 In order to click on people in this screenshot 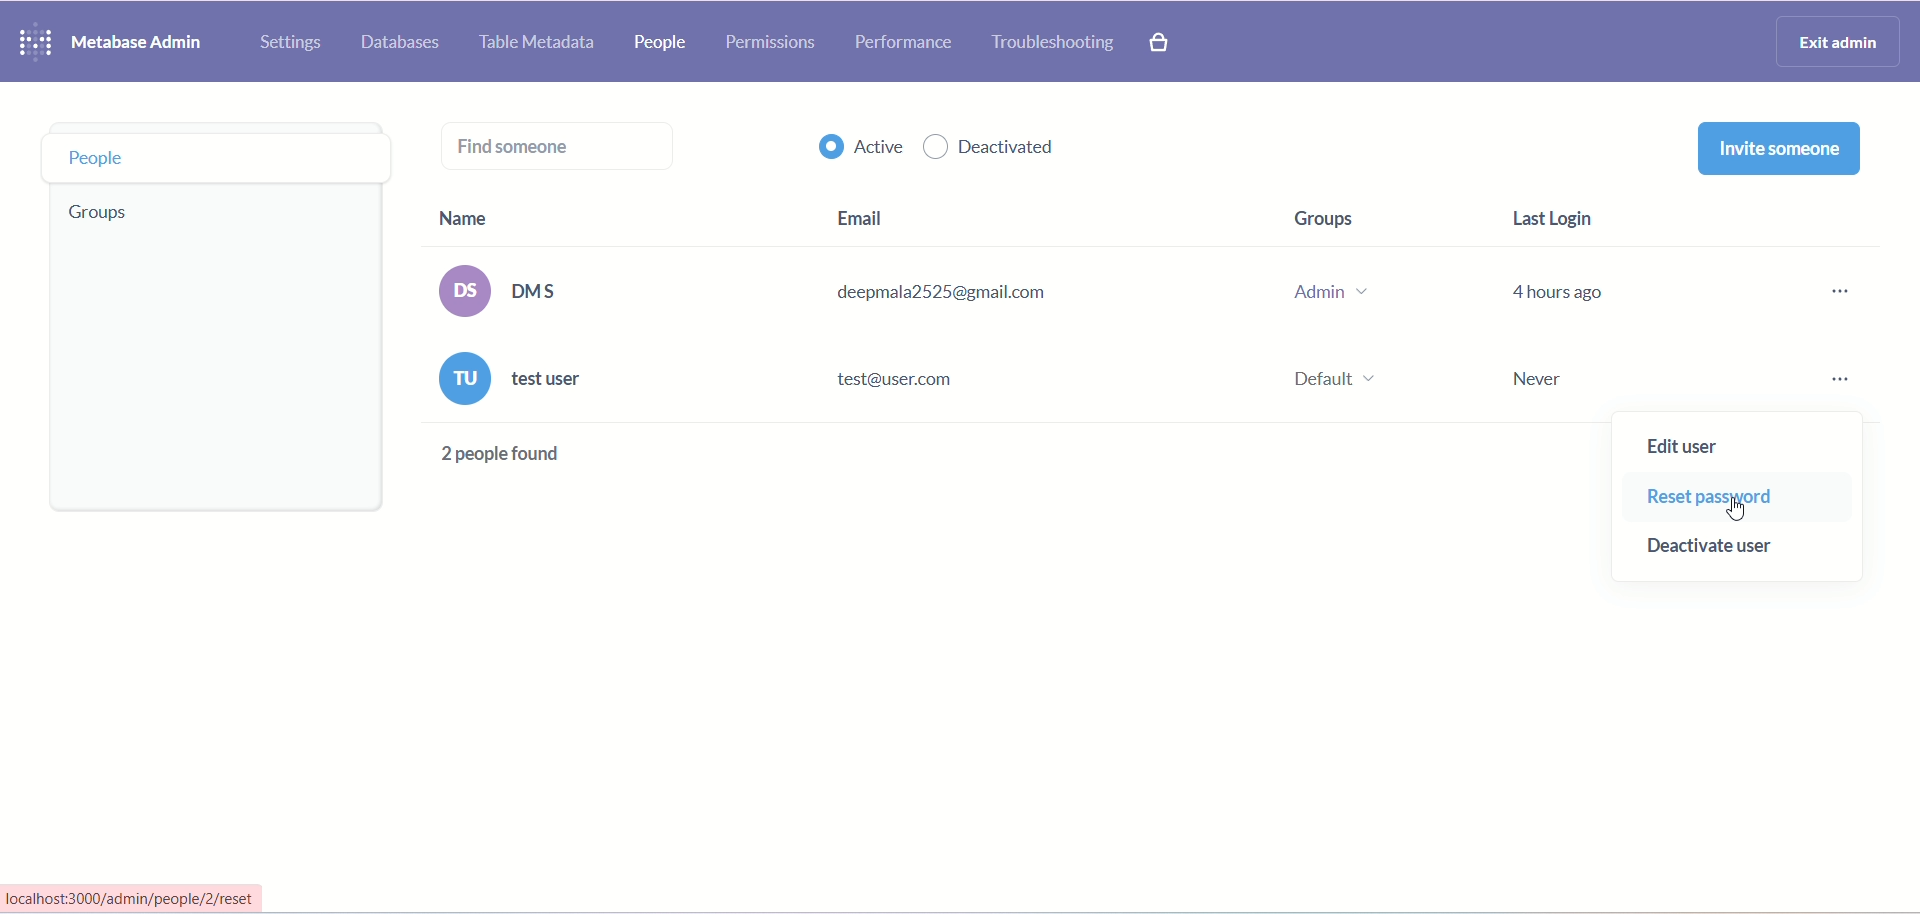, I will do `click(669, 42)`.